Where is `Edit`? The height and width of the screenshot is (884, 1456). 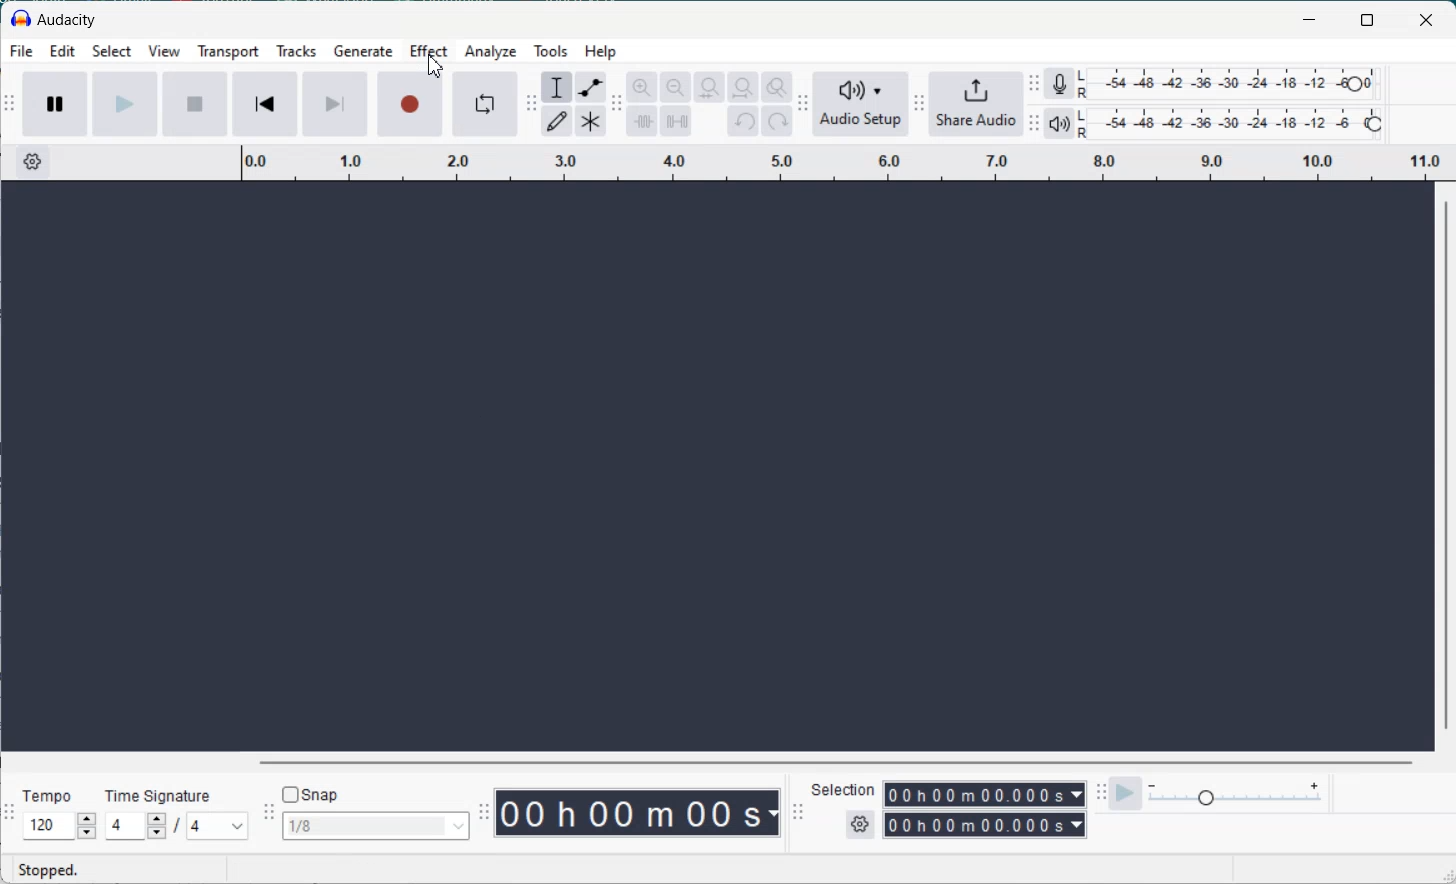
Edit is located at coordinates (62, 53).